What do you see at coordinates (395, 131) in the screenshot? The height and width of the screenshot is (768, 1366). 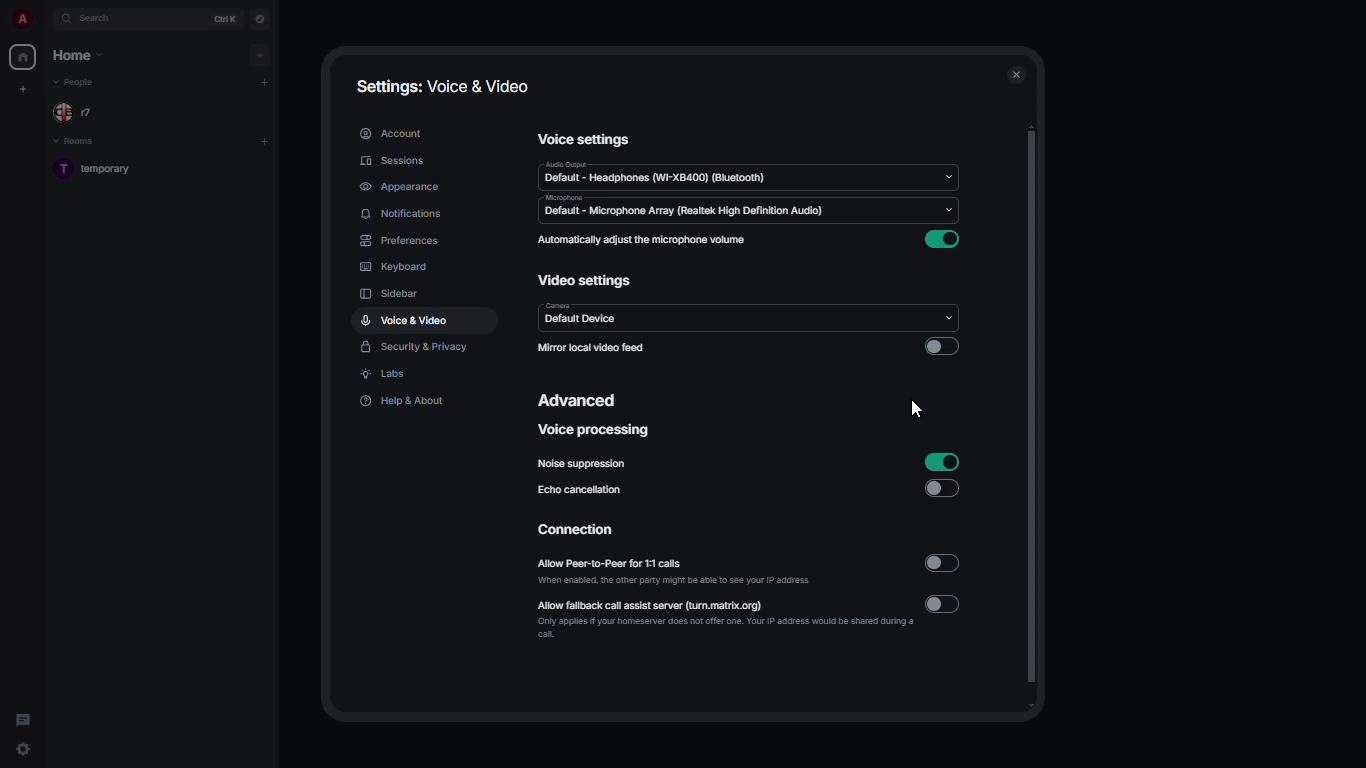 I see `account` at bounding box center [395, 131].